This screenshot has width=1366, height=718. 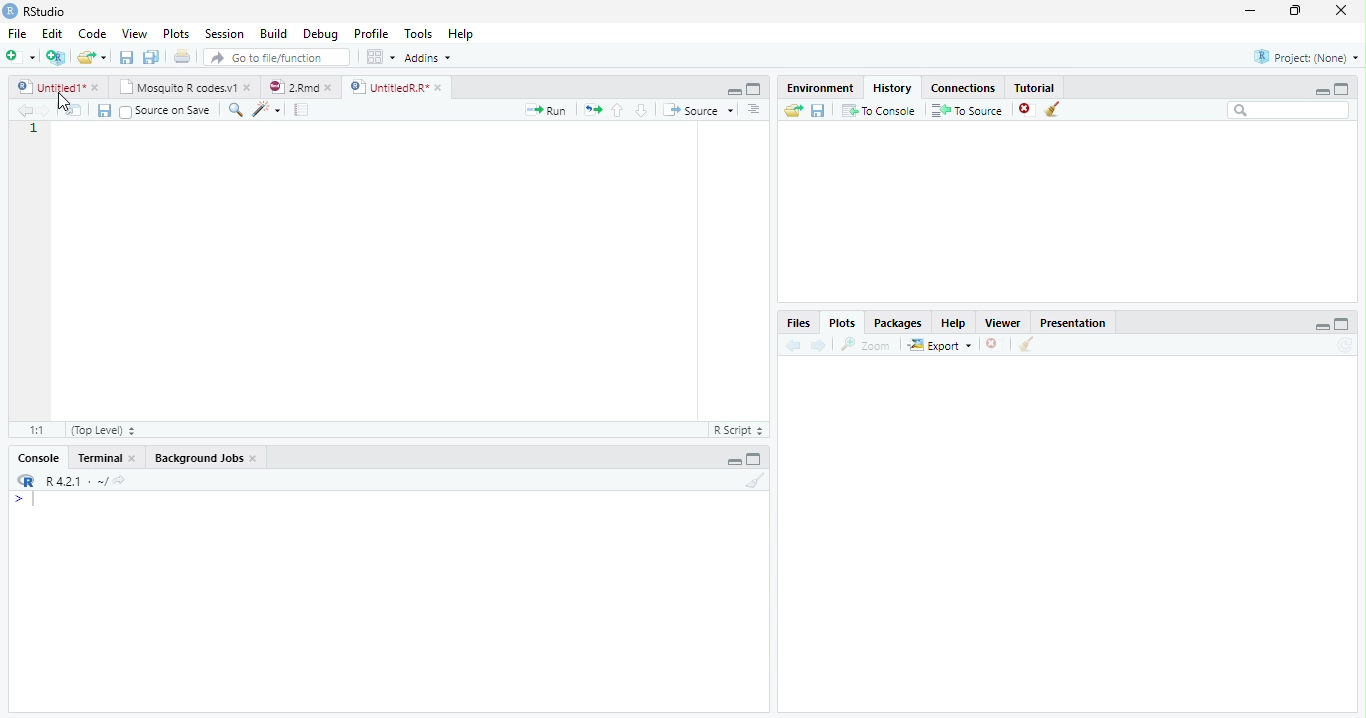 I want to click on Clear all plots, so click(x=1025, y=344).